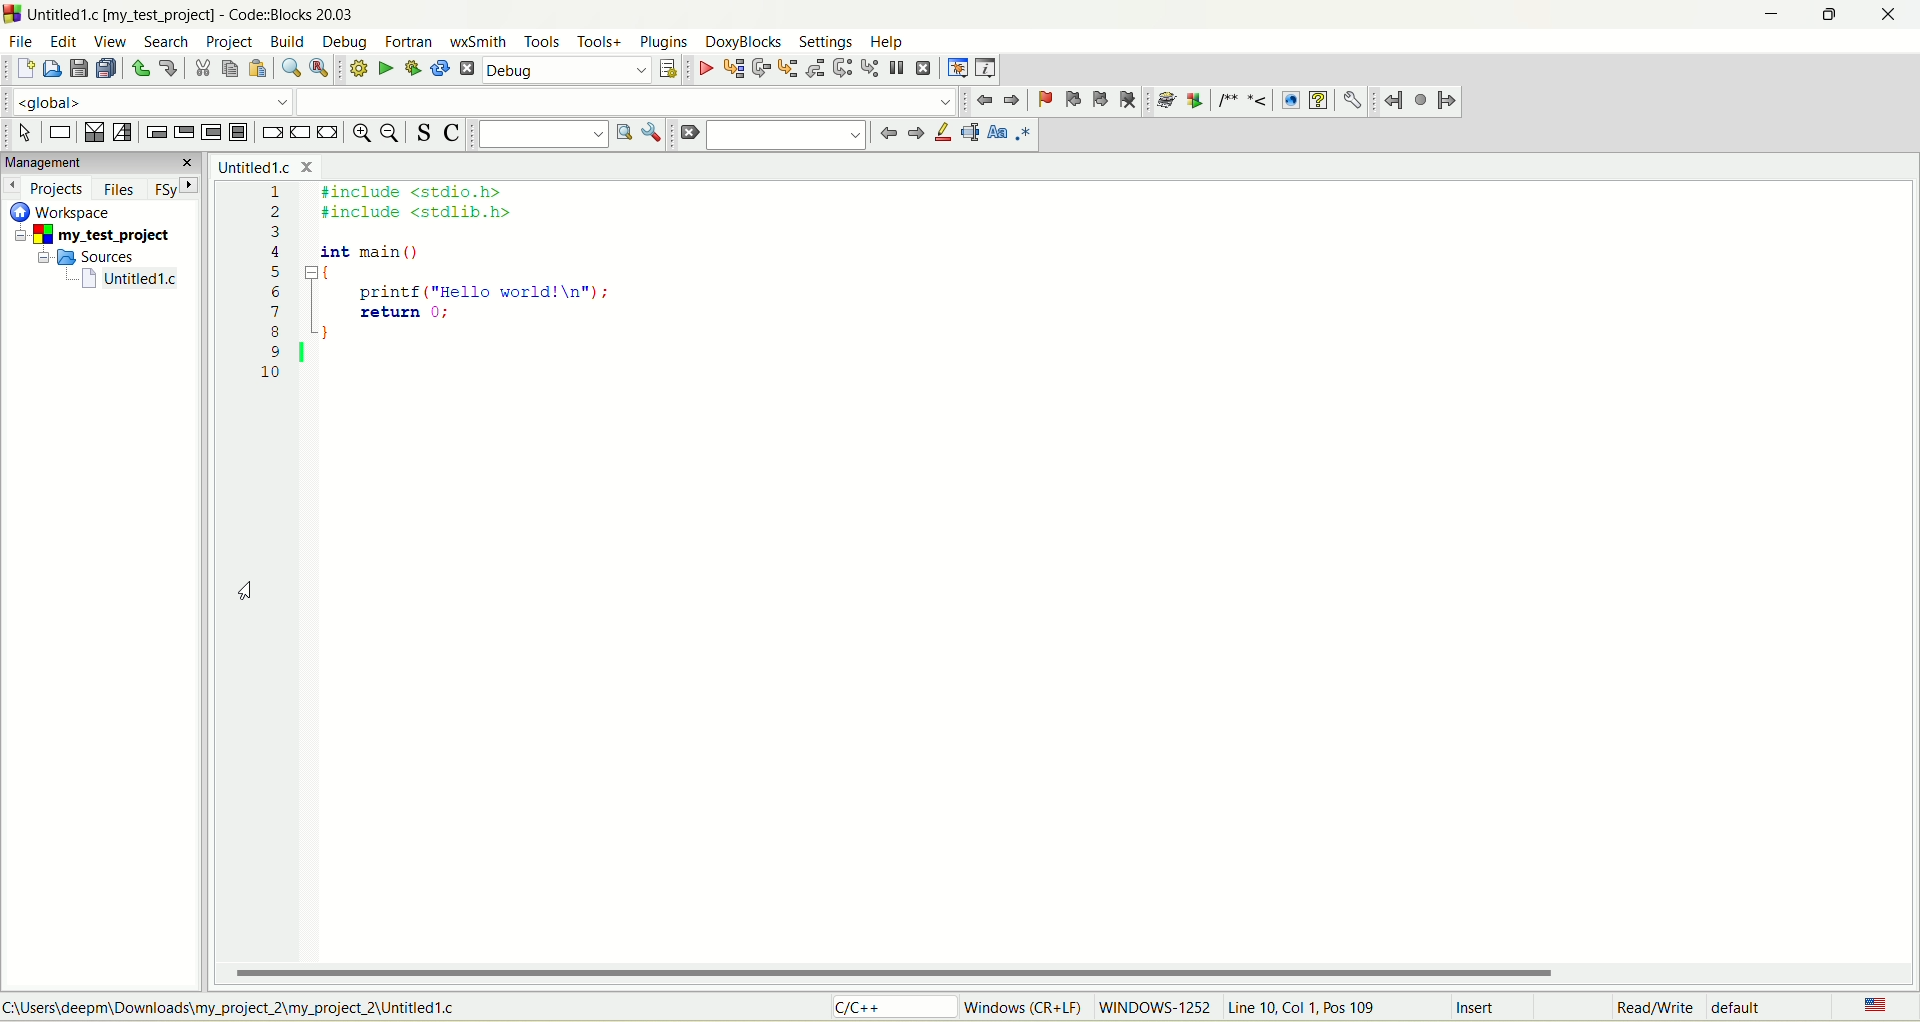 This screenshot has width=1920, height=1022. Describe the element at coordinates (664, 42) in the screenshot. I see `plugins` at that location.